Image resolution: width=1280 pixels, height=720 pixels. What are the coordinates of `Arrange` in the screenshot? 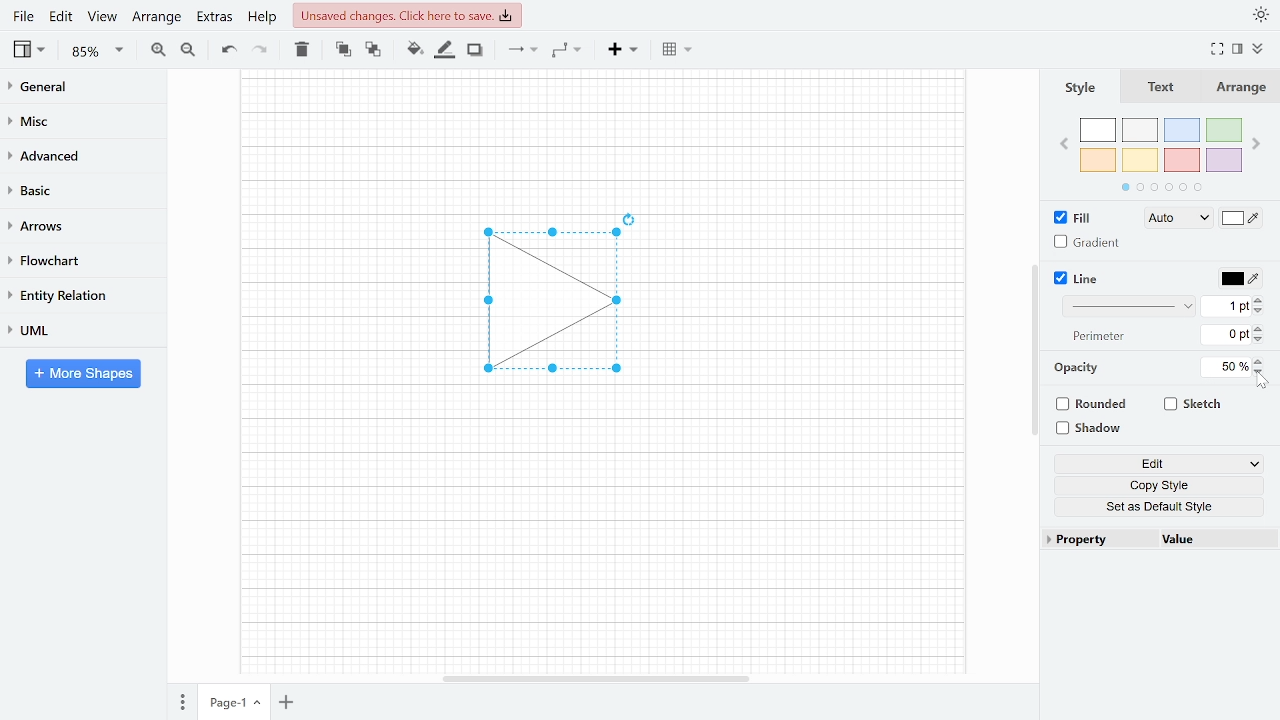 It's located at (156, 16).